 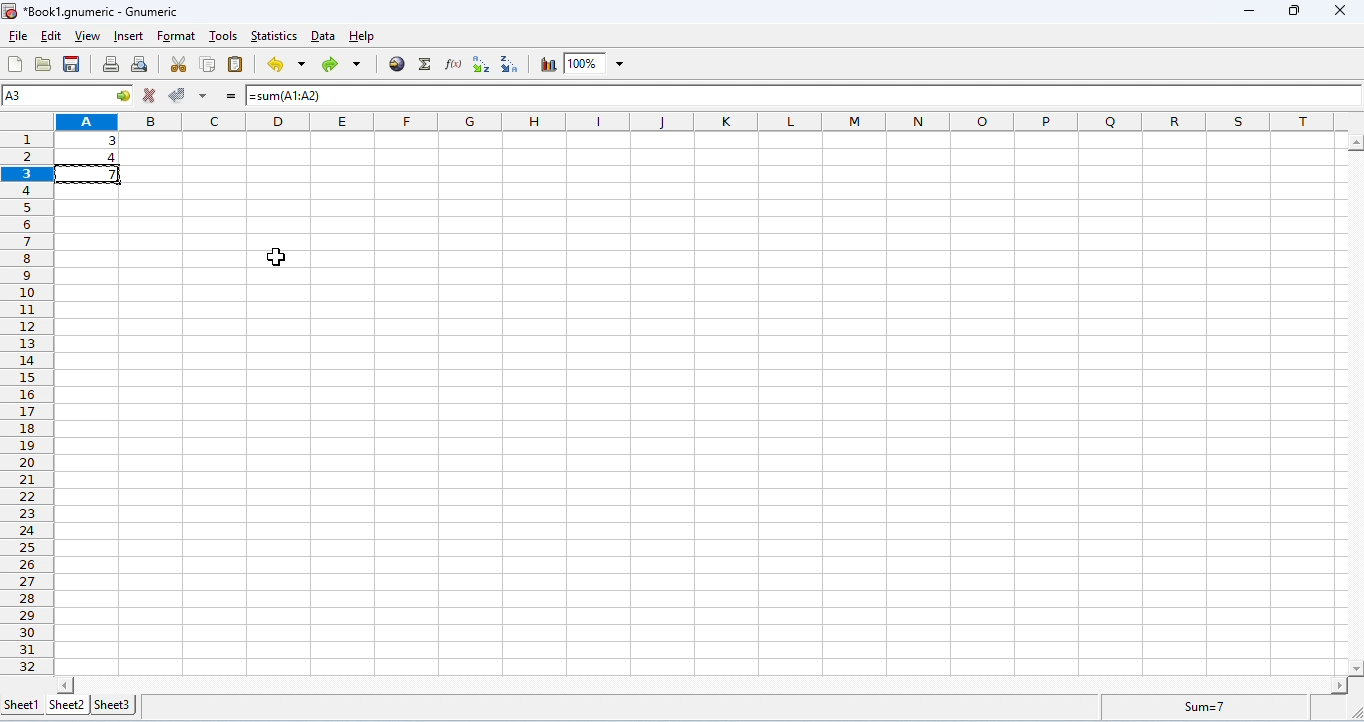 What do you see at coordinates (237, 64) in the screenshot?
I see `paste` at bounding box center [237, 64].